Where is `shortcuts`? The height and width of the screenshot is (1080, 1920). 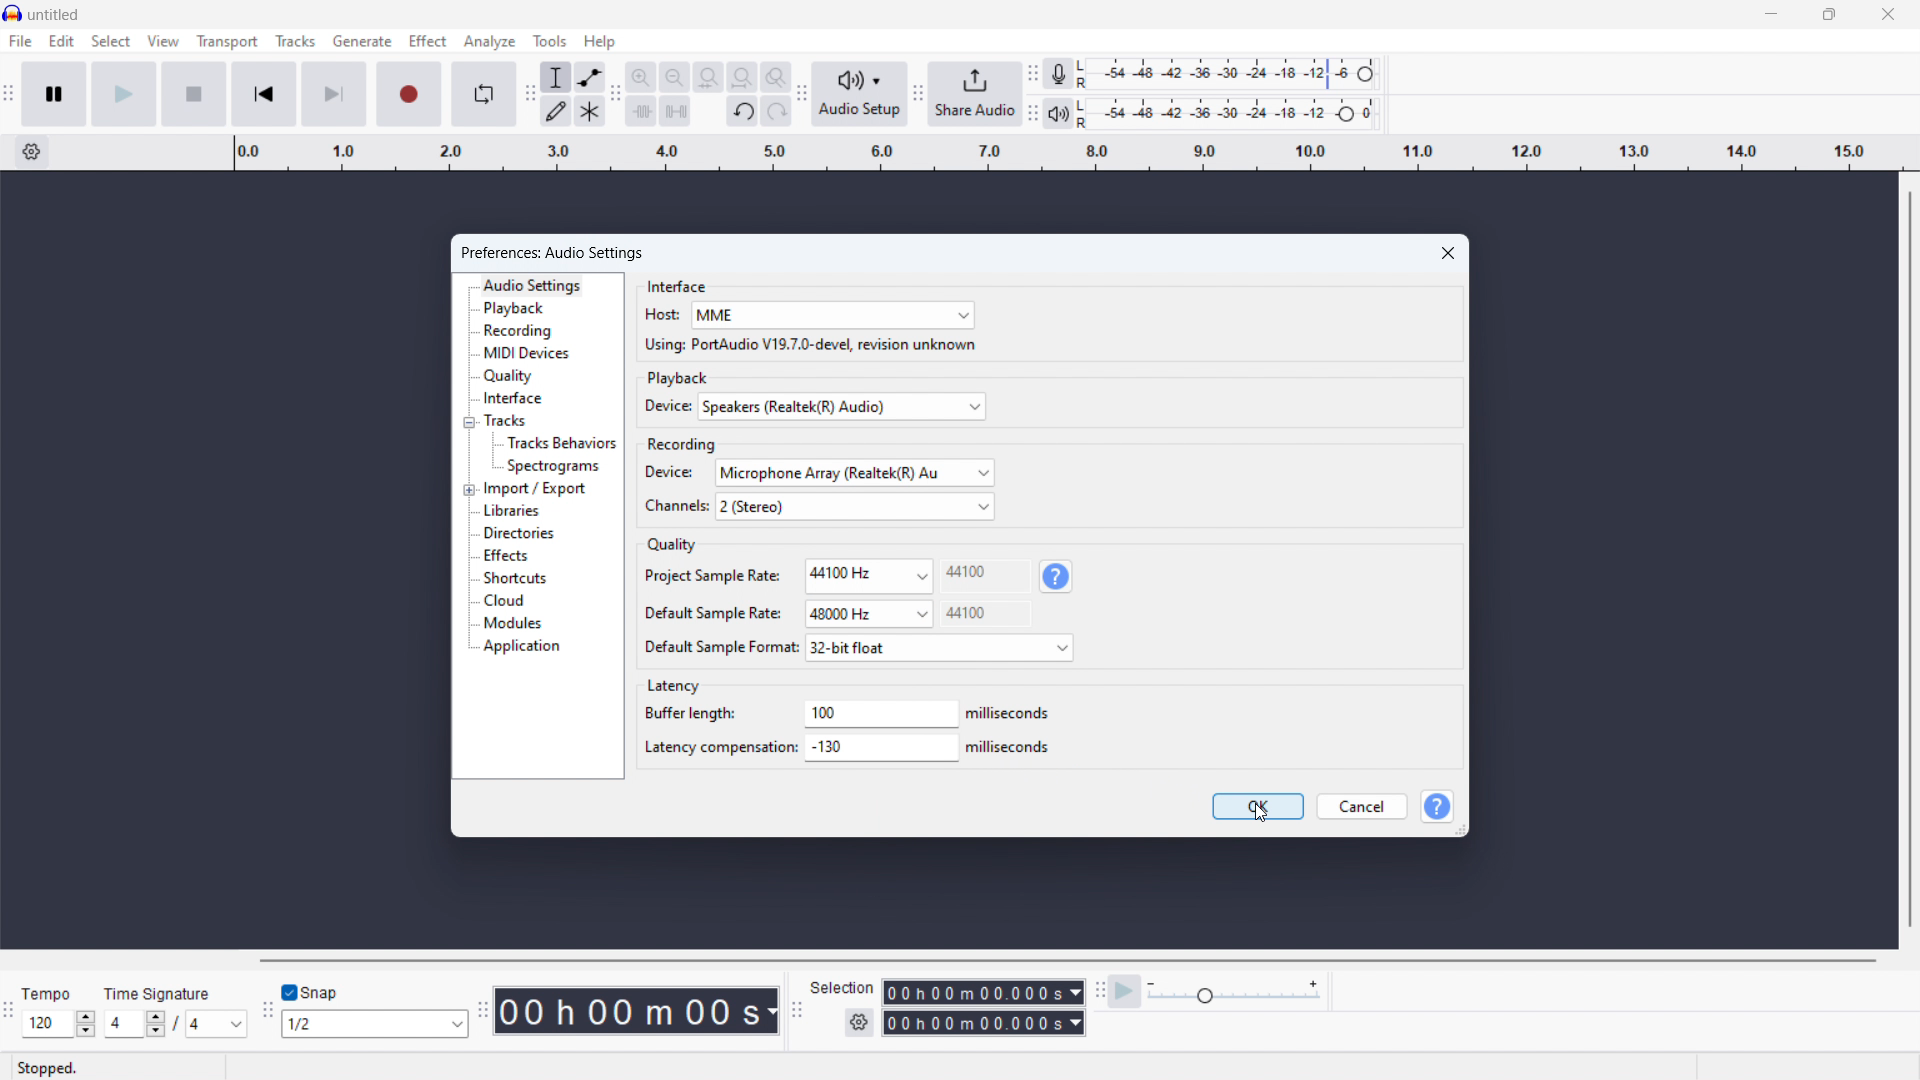 shortcuts is located at coordinates (514, 578).